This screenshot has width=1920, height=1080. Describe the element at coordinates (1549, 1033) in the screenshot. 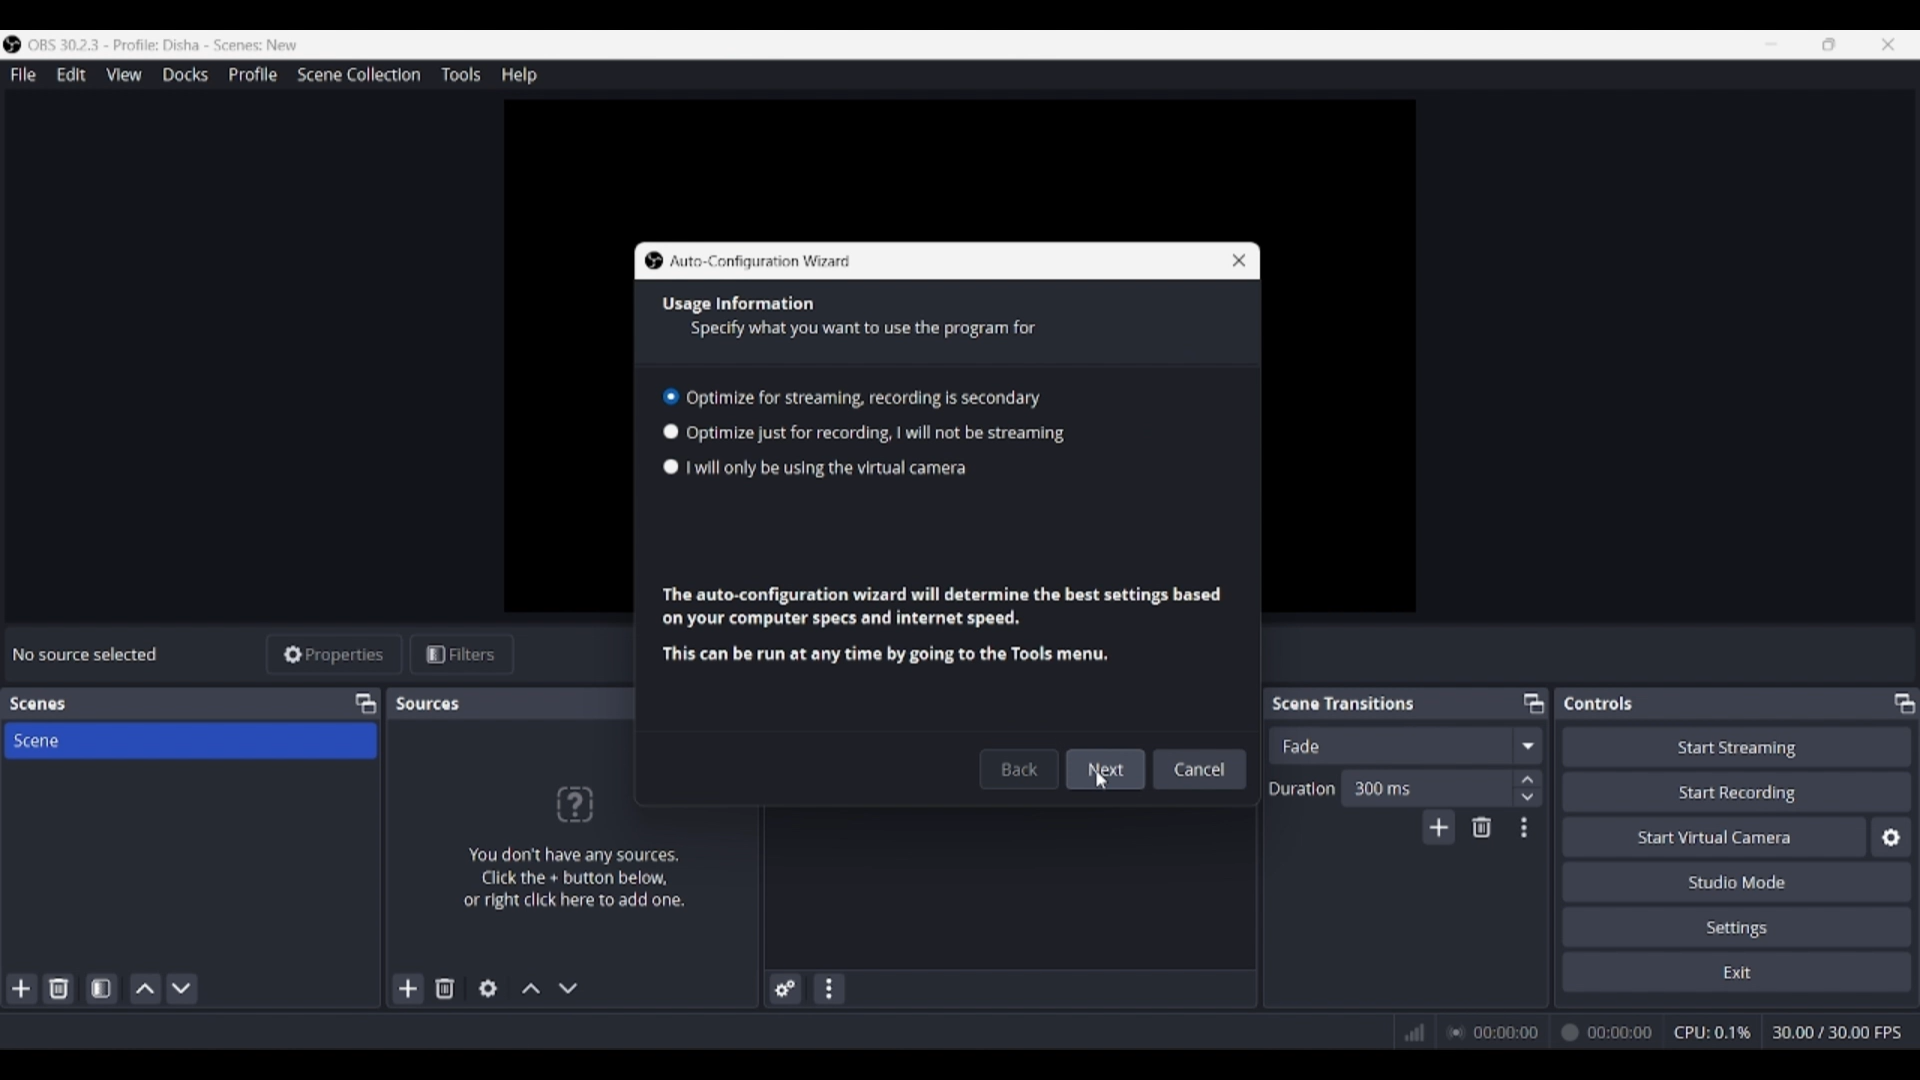

I see `Recording duration` at that location.